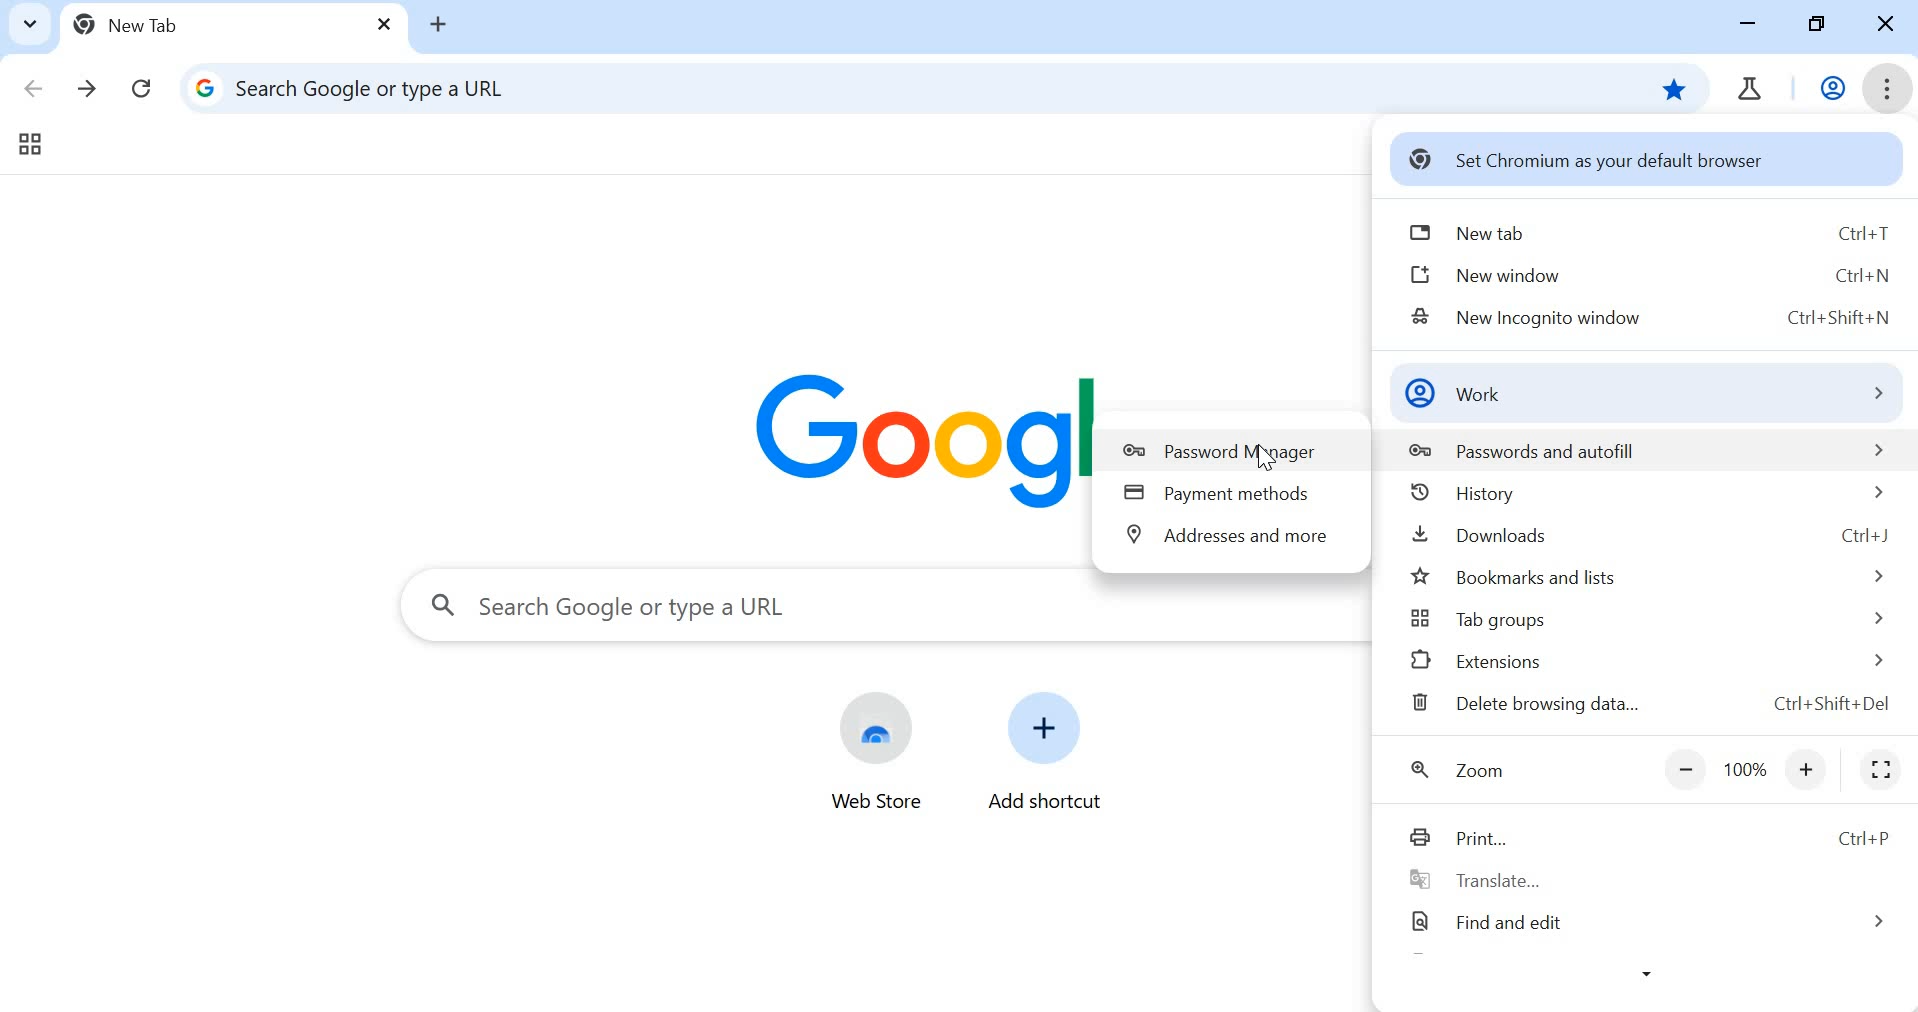  Describe the element at coordinates (1045, 746) in the screenshot. I see `add shortcut` at that location.